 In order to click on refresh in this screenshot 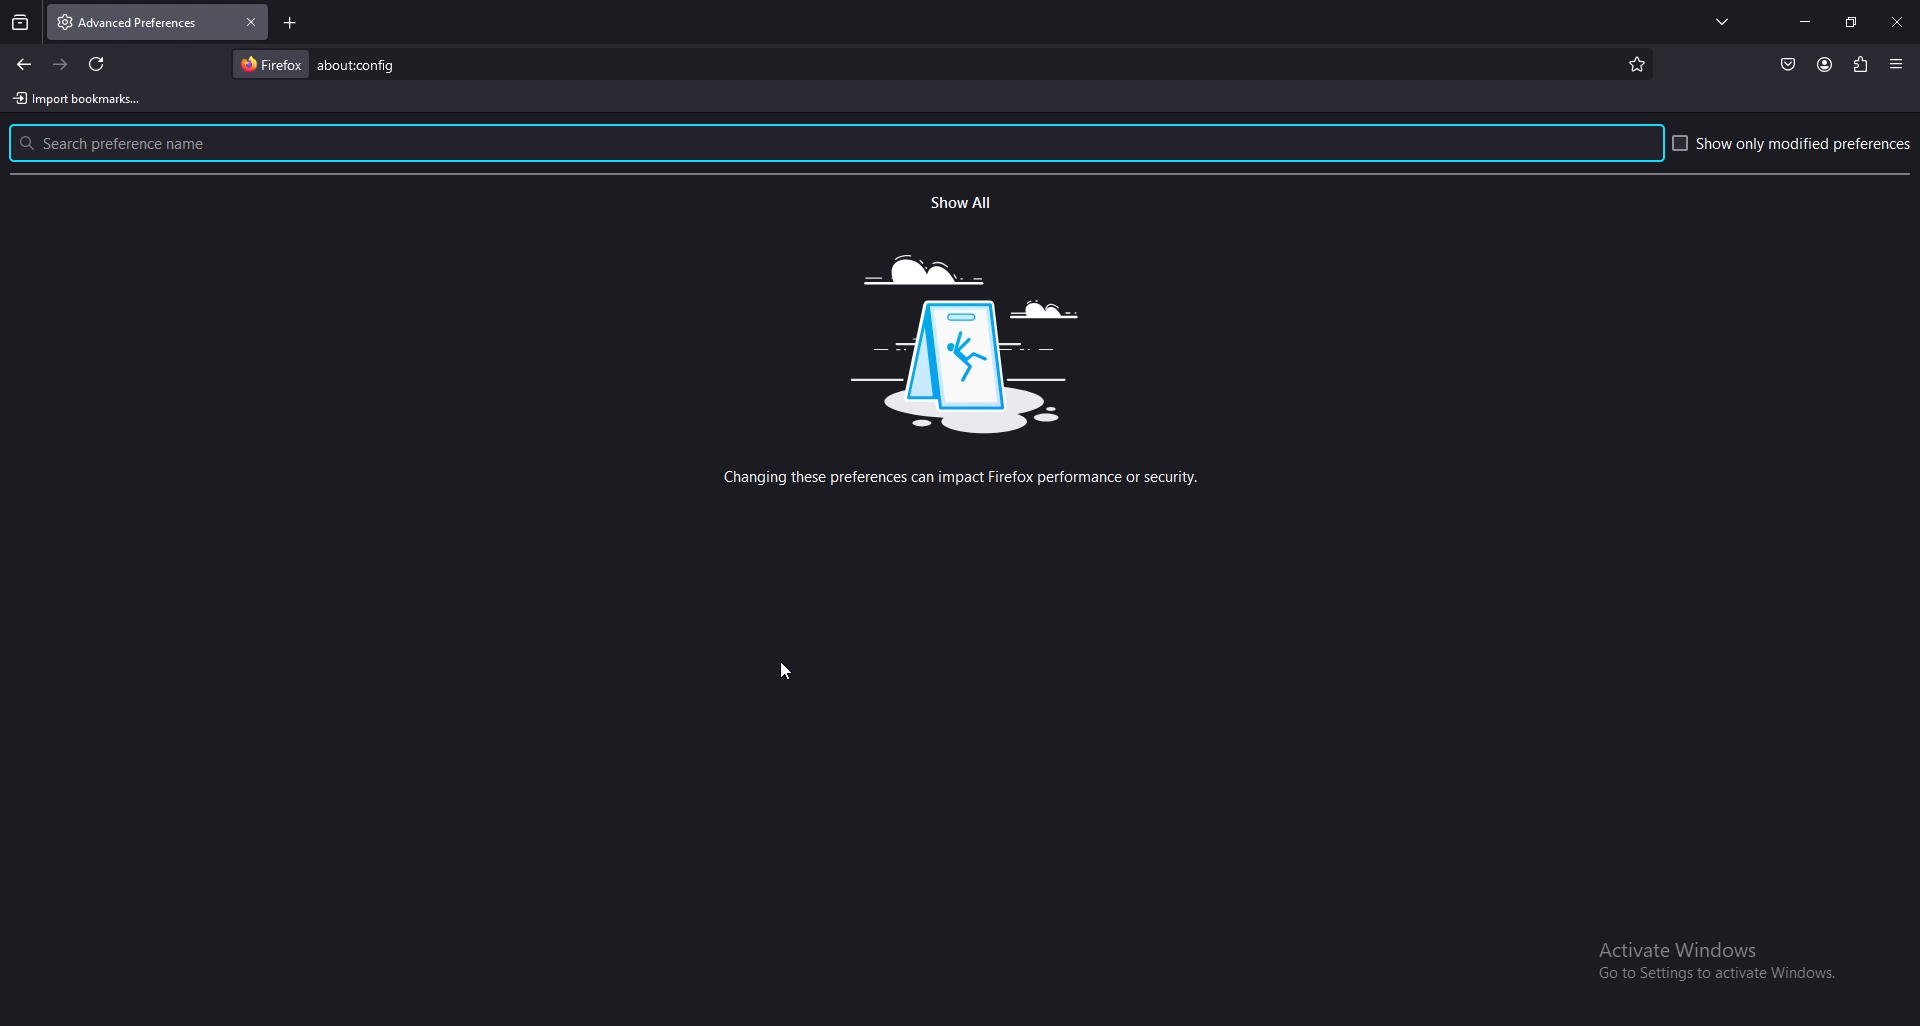, I will do `click(96, 64)`.